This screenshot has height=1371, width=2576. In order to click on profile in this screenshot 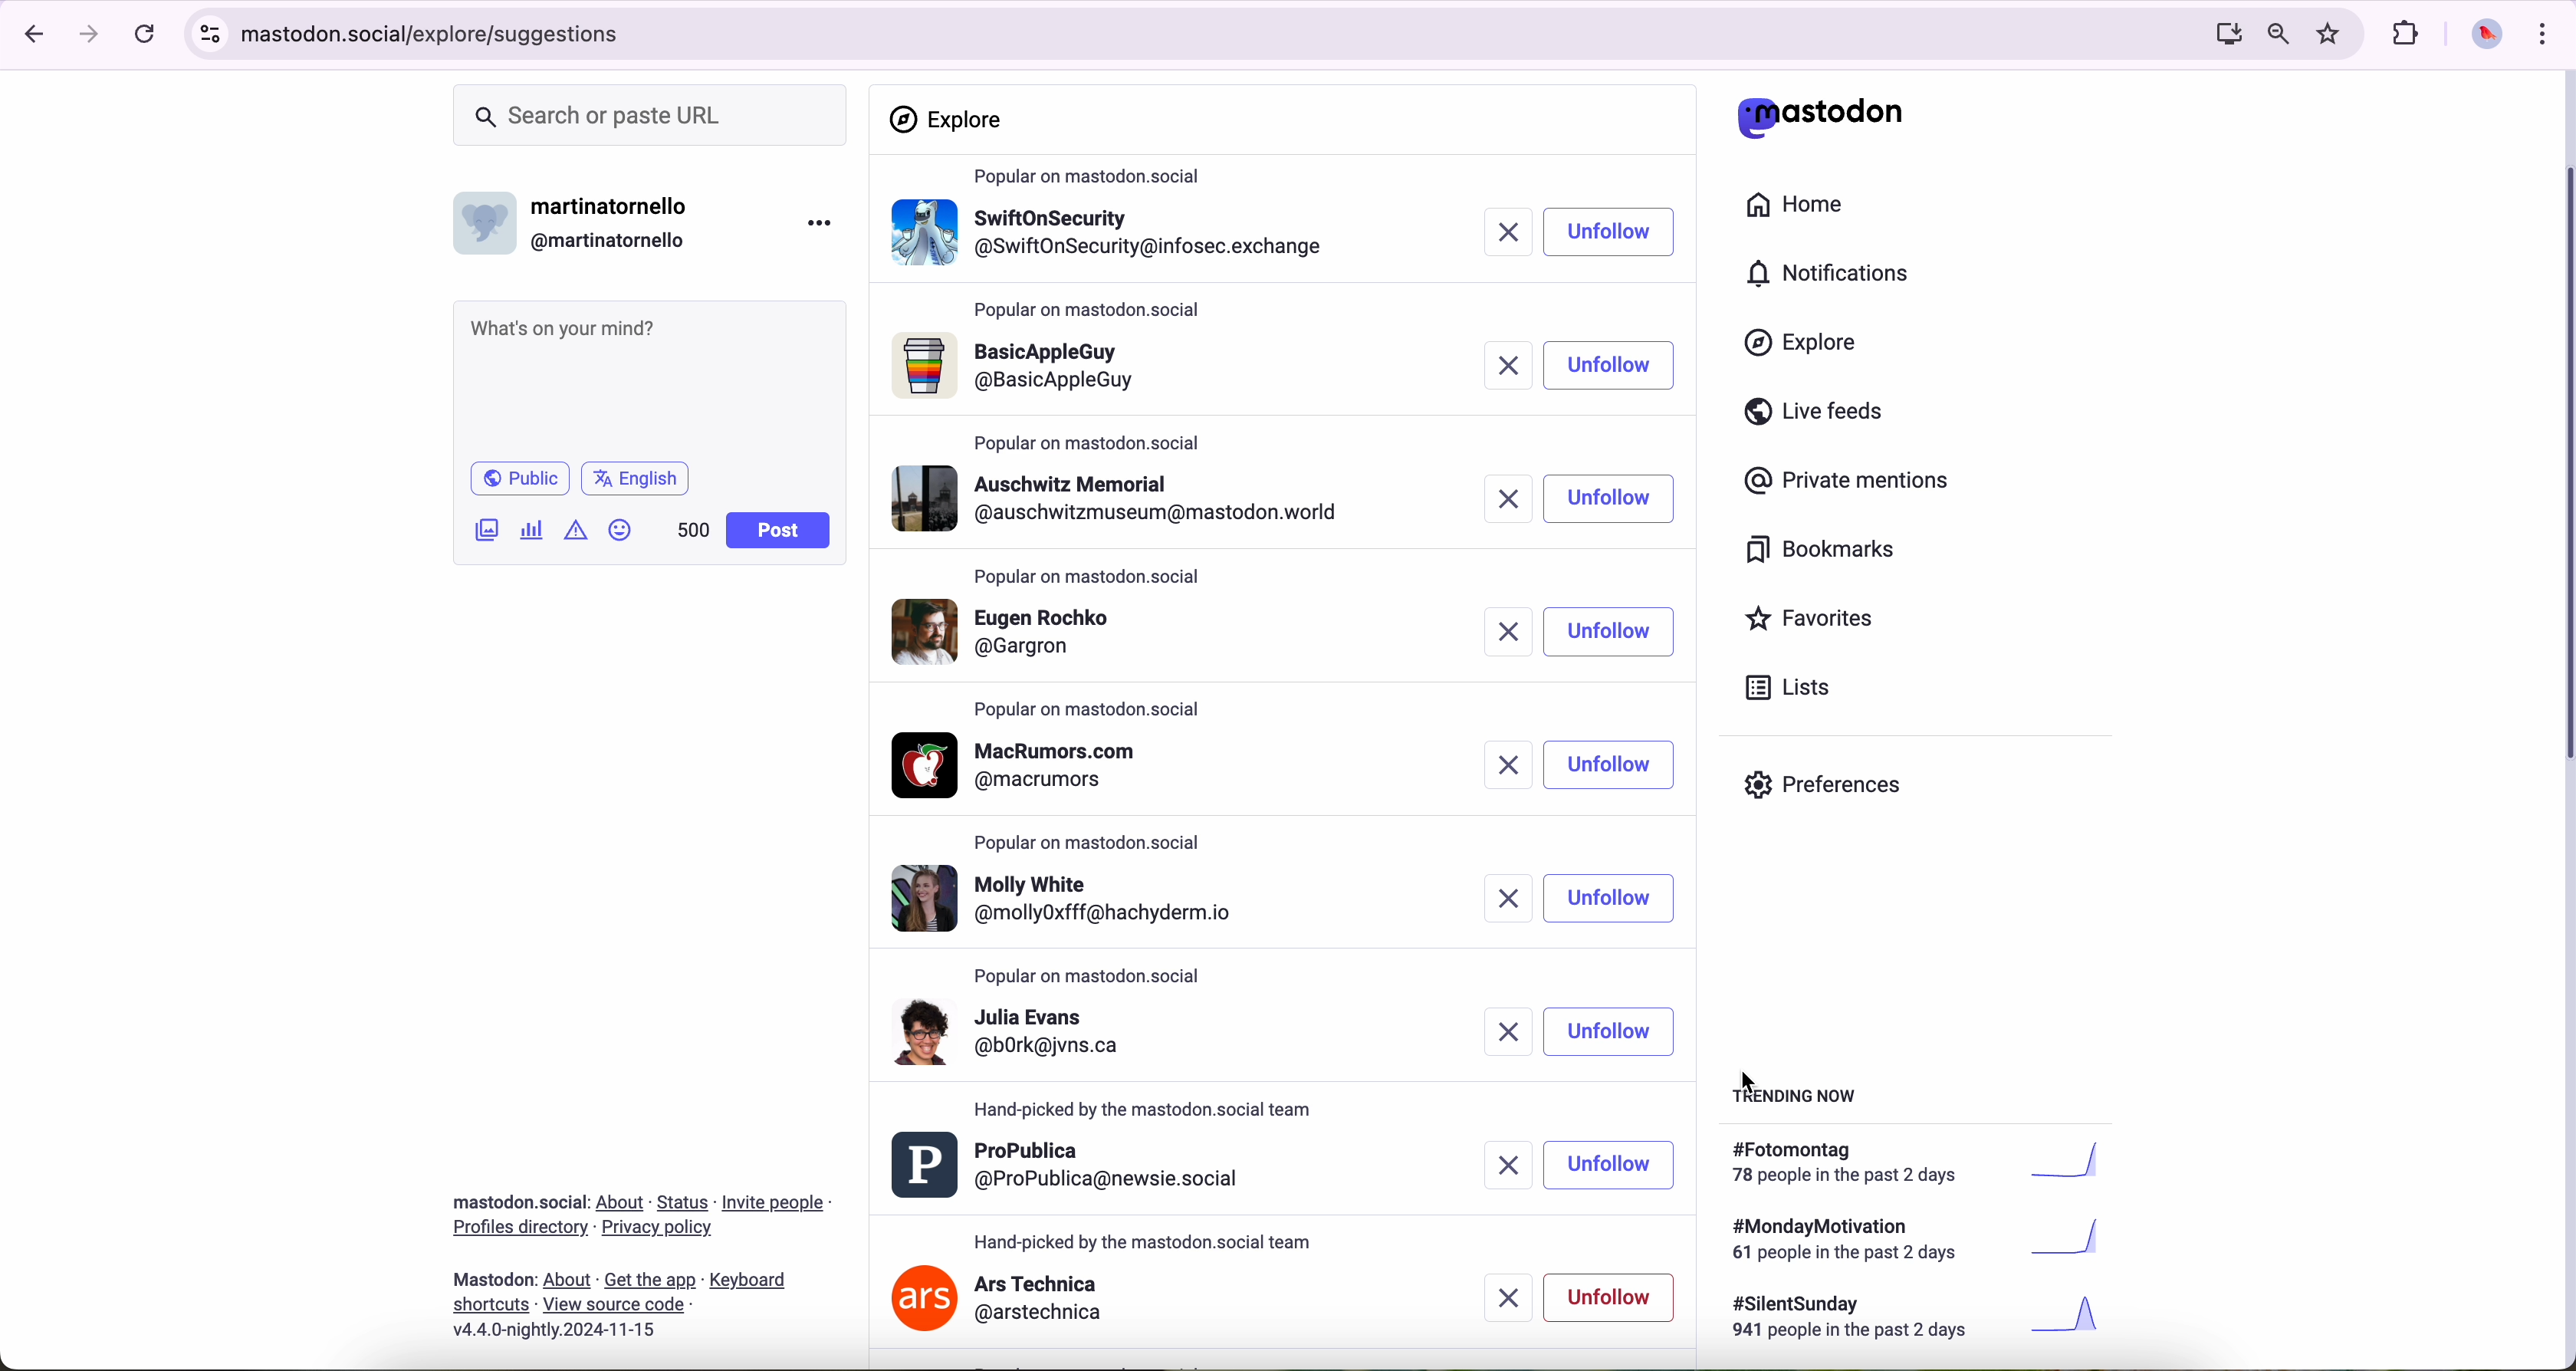, I will do `click(1112, 636)`.